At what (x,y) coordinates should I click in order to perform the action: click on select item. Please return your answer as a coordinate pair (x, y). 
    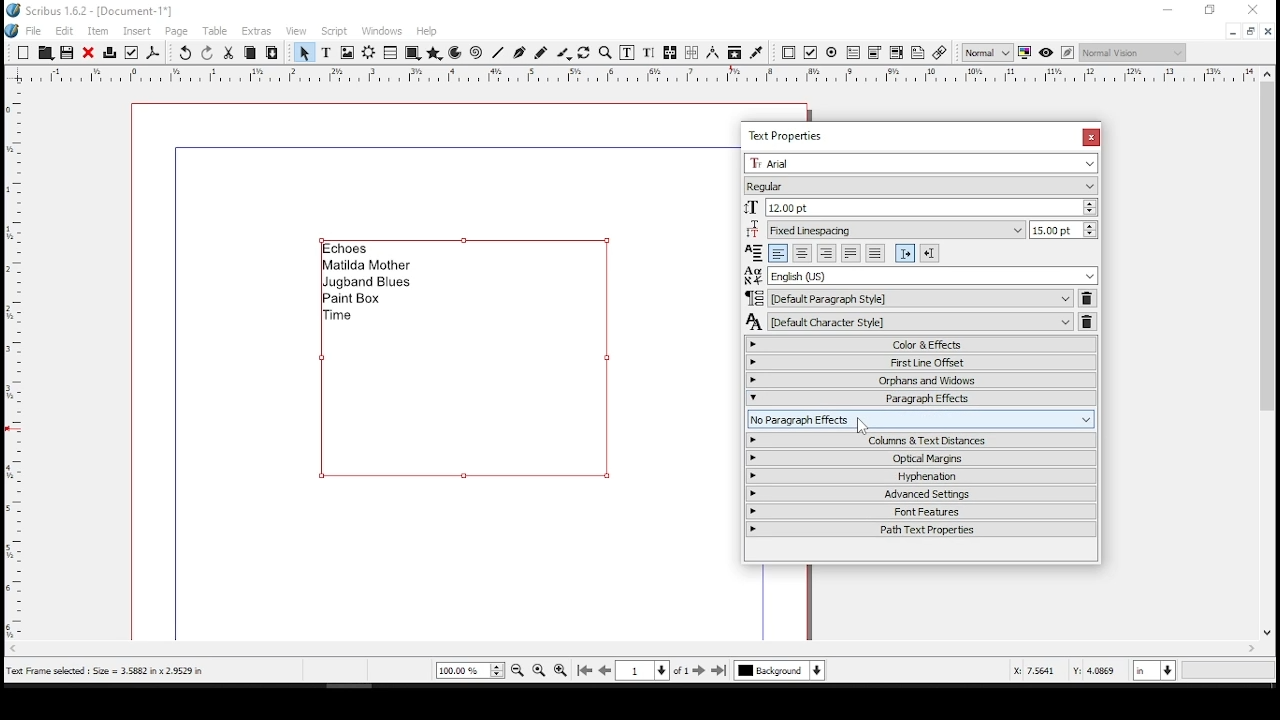
    Looking at the image, I should click on (304, 52).